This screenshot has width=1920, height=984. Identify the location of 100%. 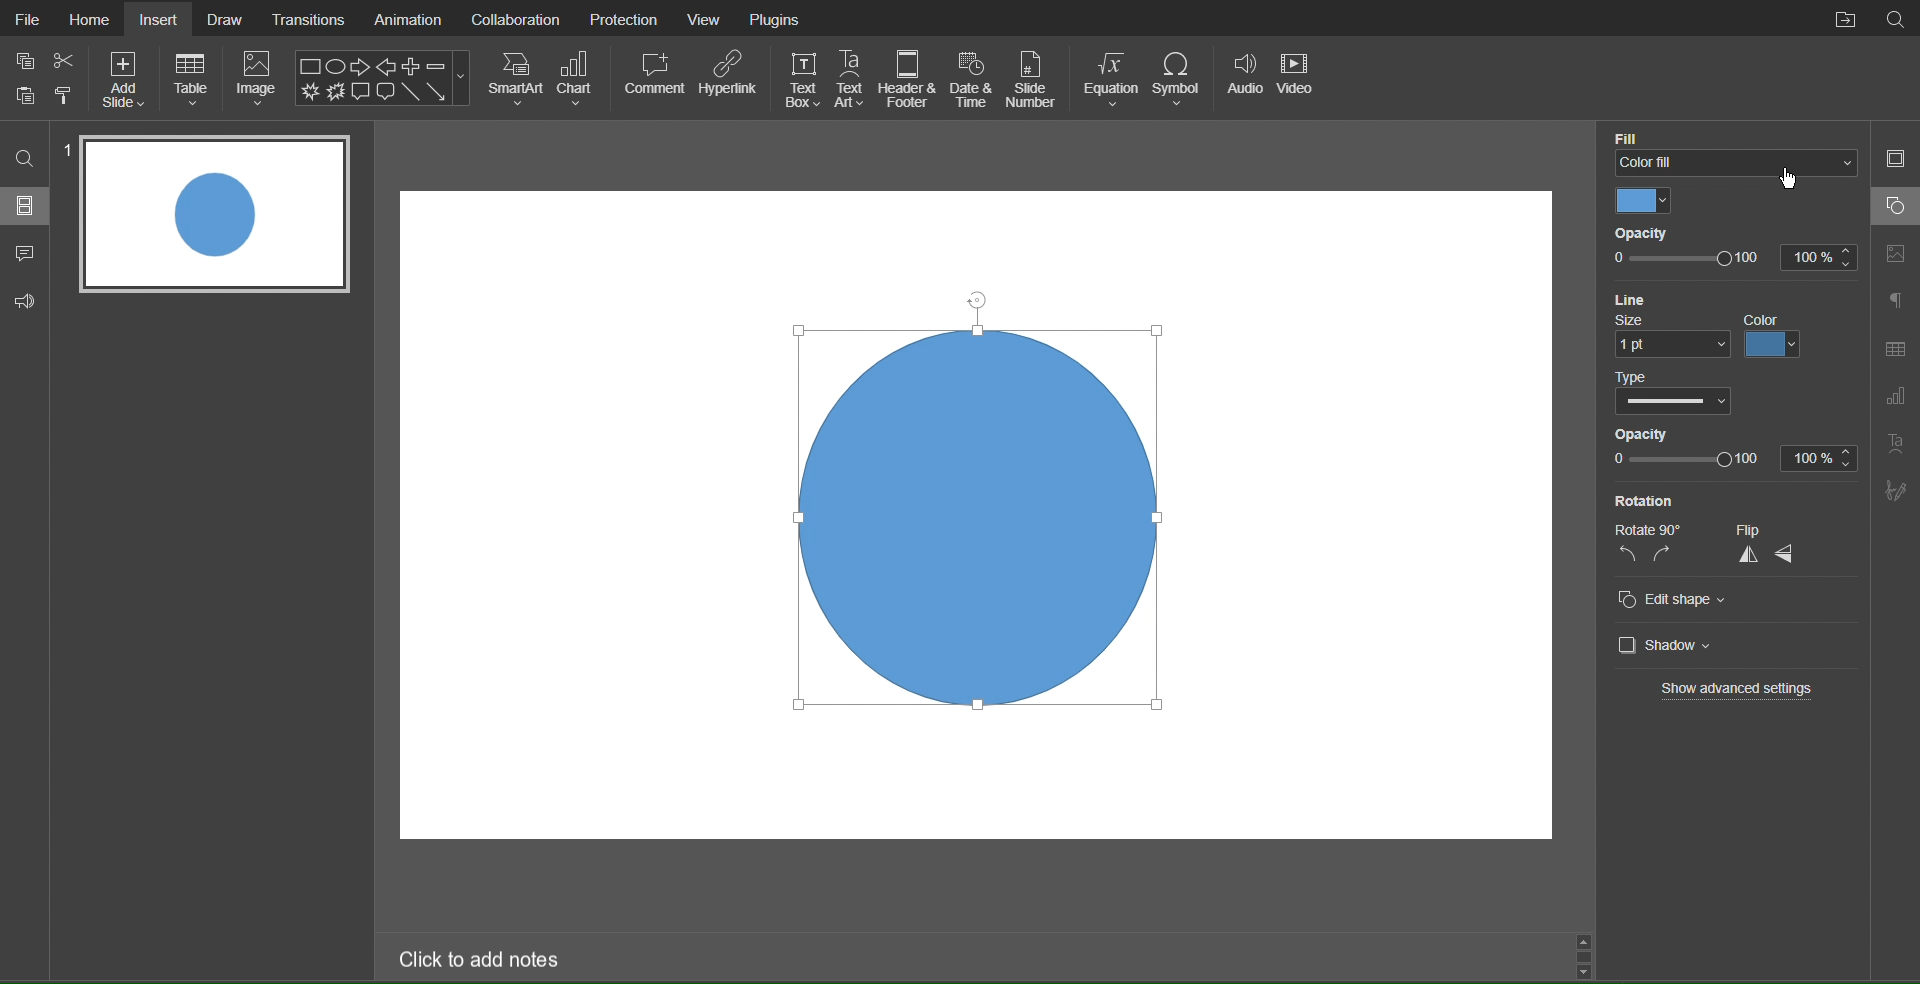
(1823, 458).